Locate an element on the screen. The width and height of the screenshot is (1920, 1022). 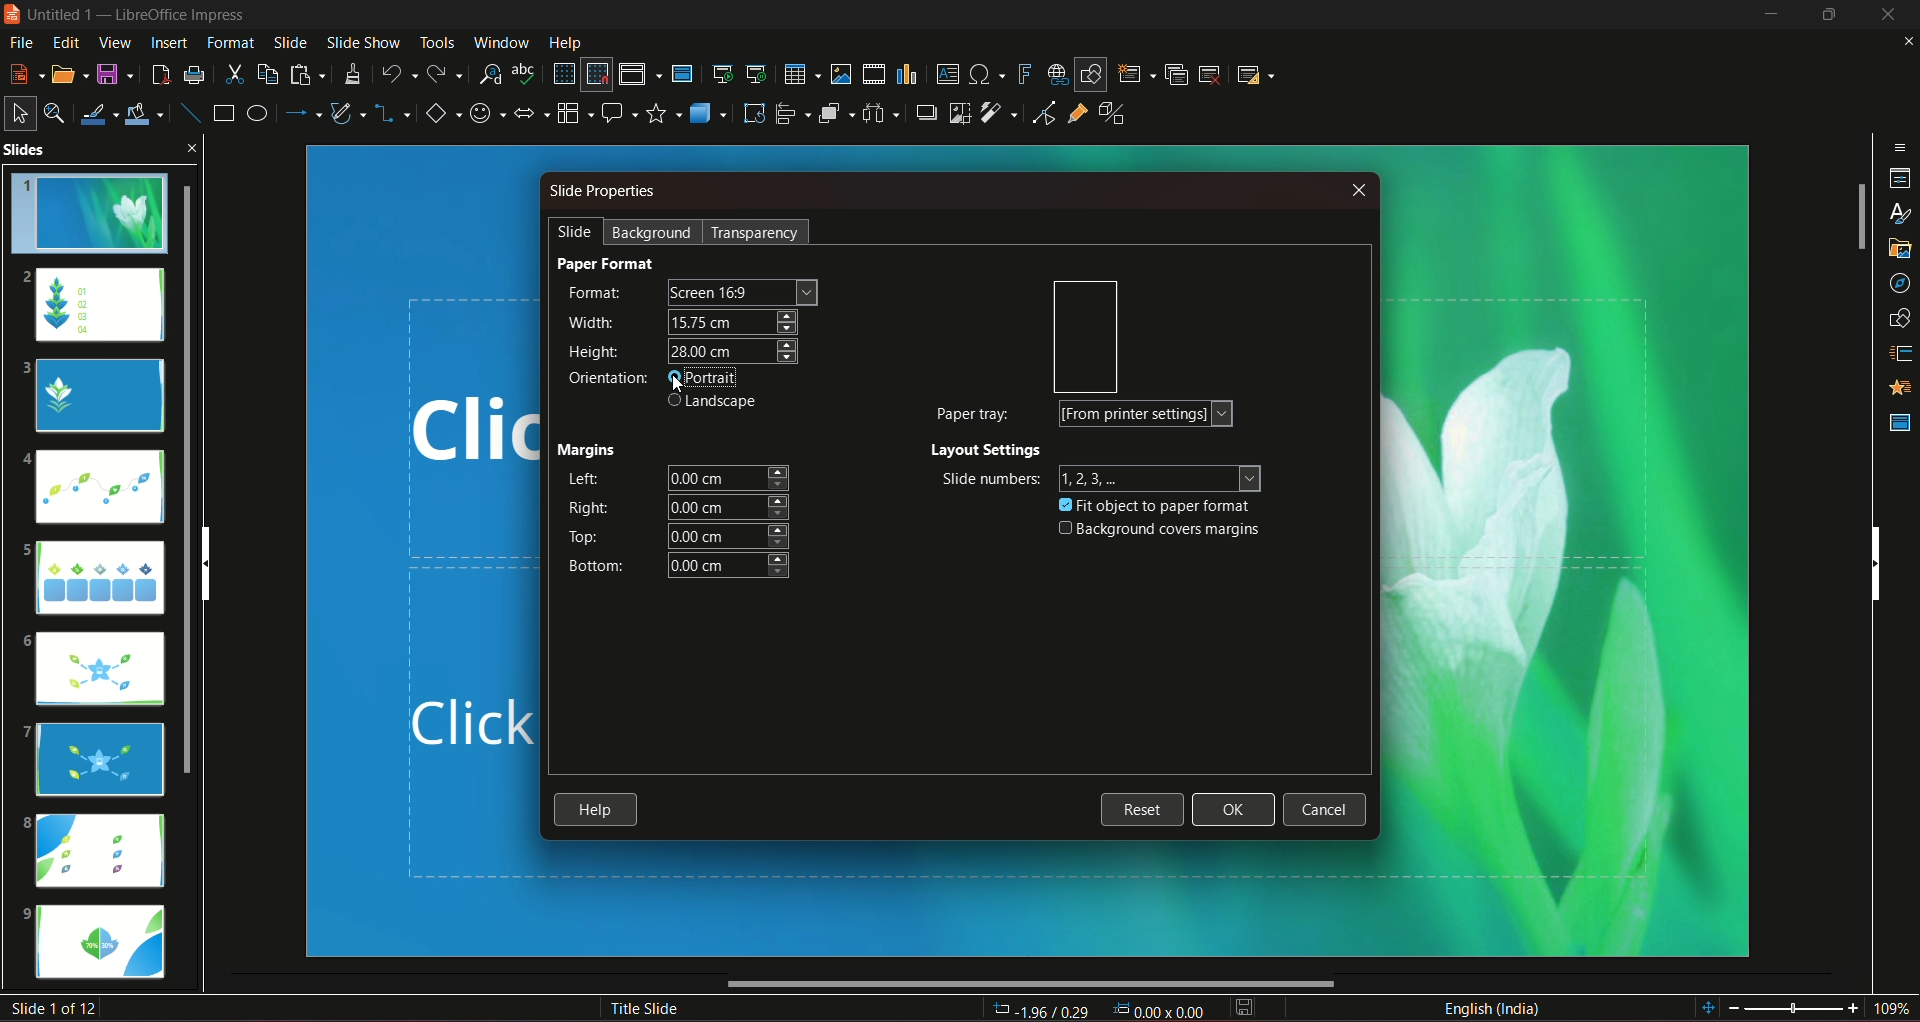
dimensions is located at coordinates (1097, 1008).